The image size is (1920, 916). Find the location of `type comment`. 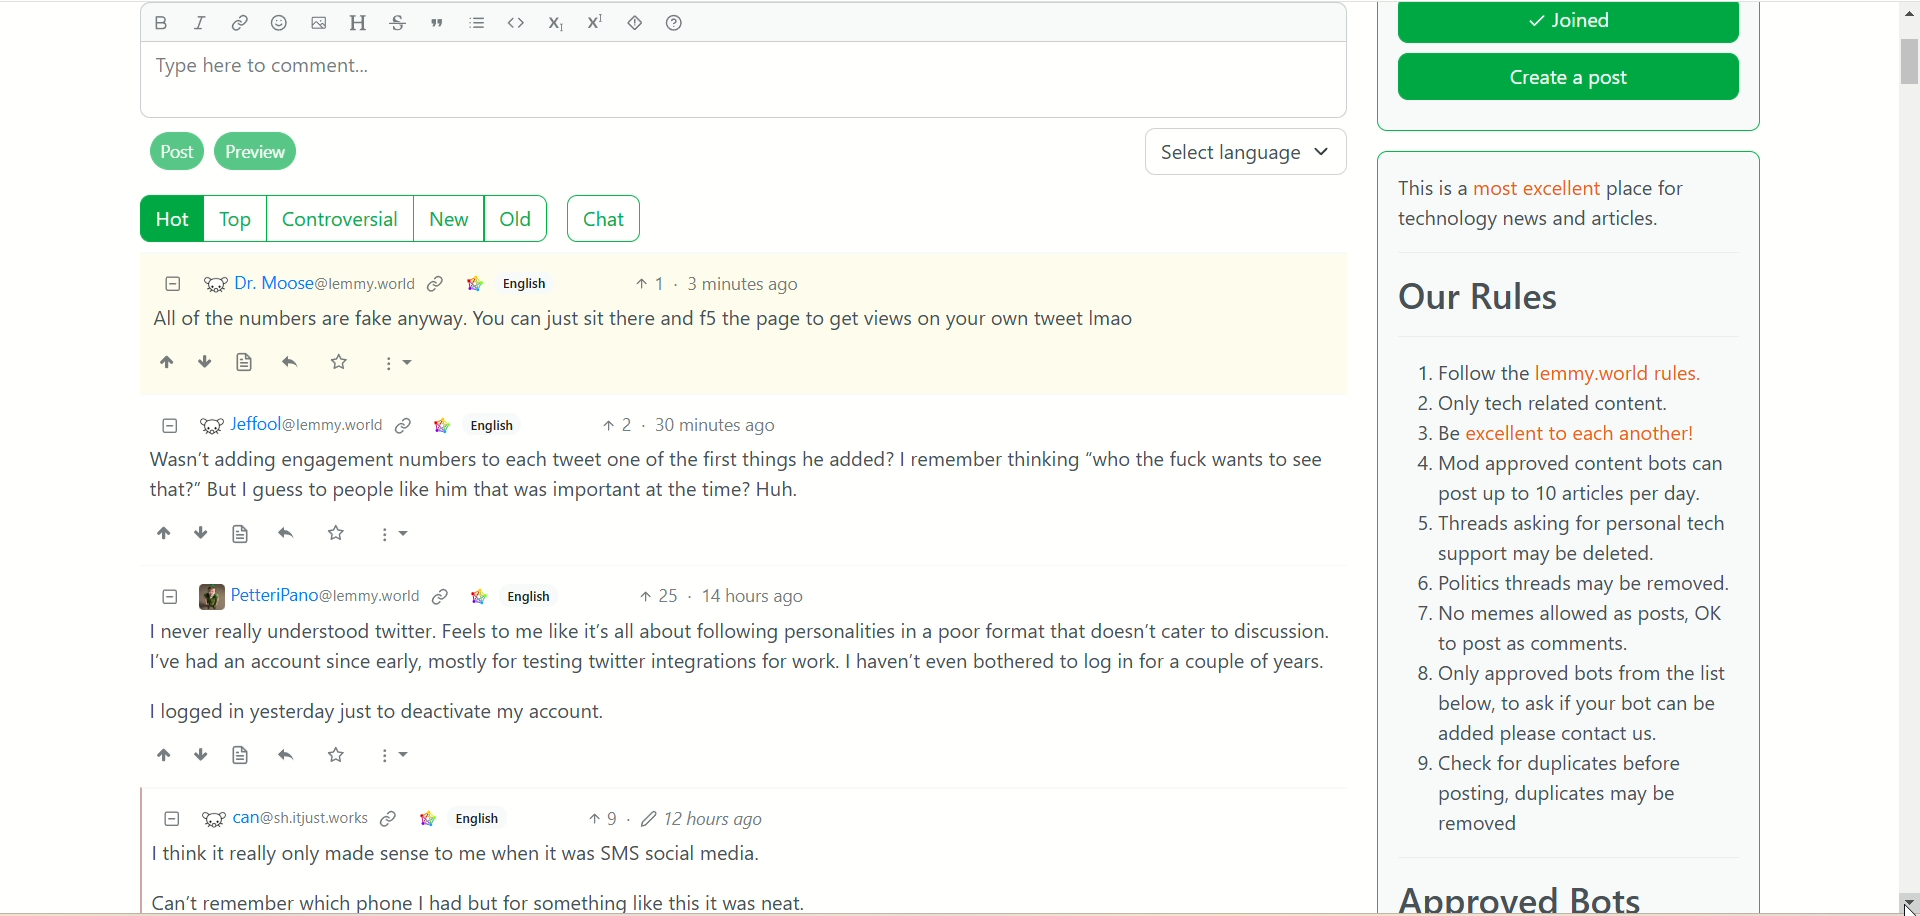

type comment is located at coordinates (743, 80).